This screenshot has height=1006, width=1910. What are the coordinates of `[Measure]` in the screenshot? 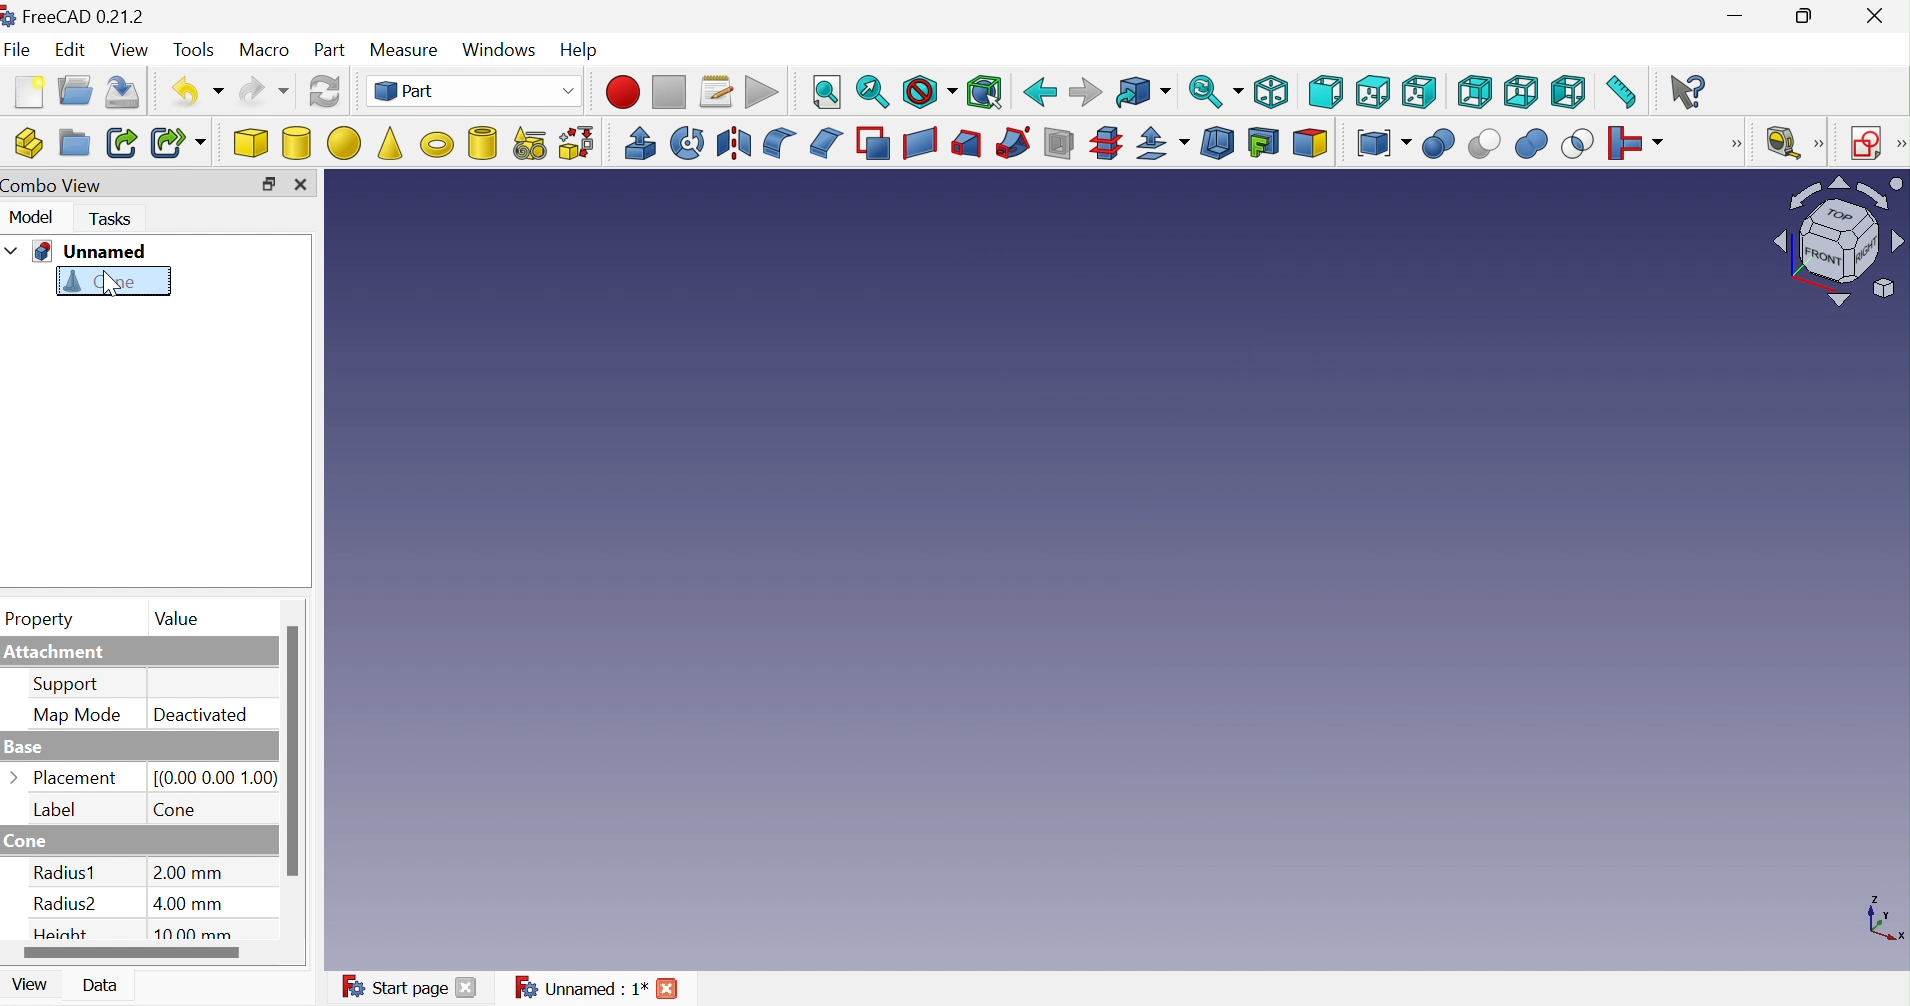 It's located at (1822, 144).